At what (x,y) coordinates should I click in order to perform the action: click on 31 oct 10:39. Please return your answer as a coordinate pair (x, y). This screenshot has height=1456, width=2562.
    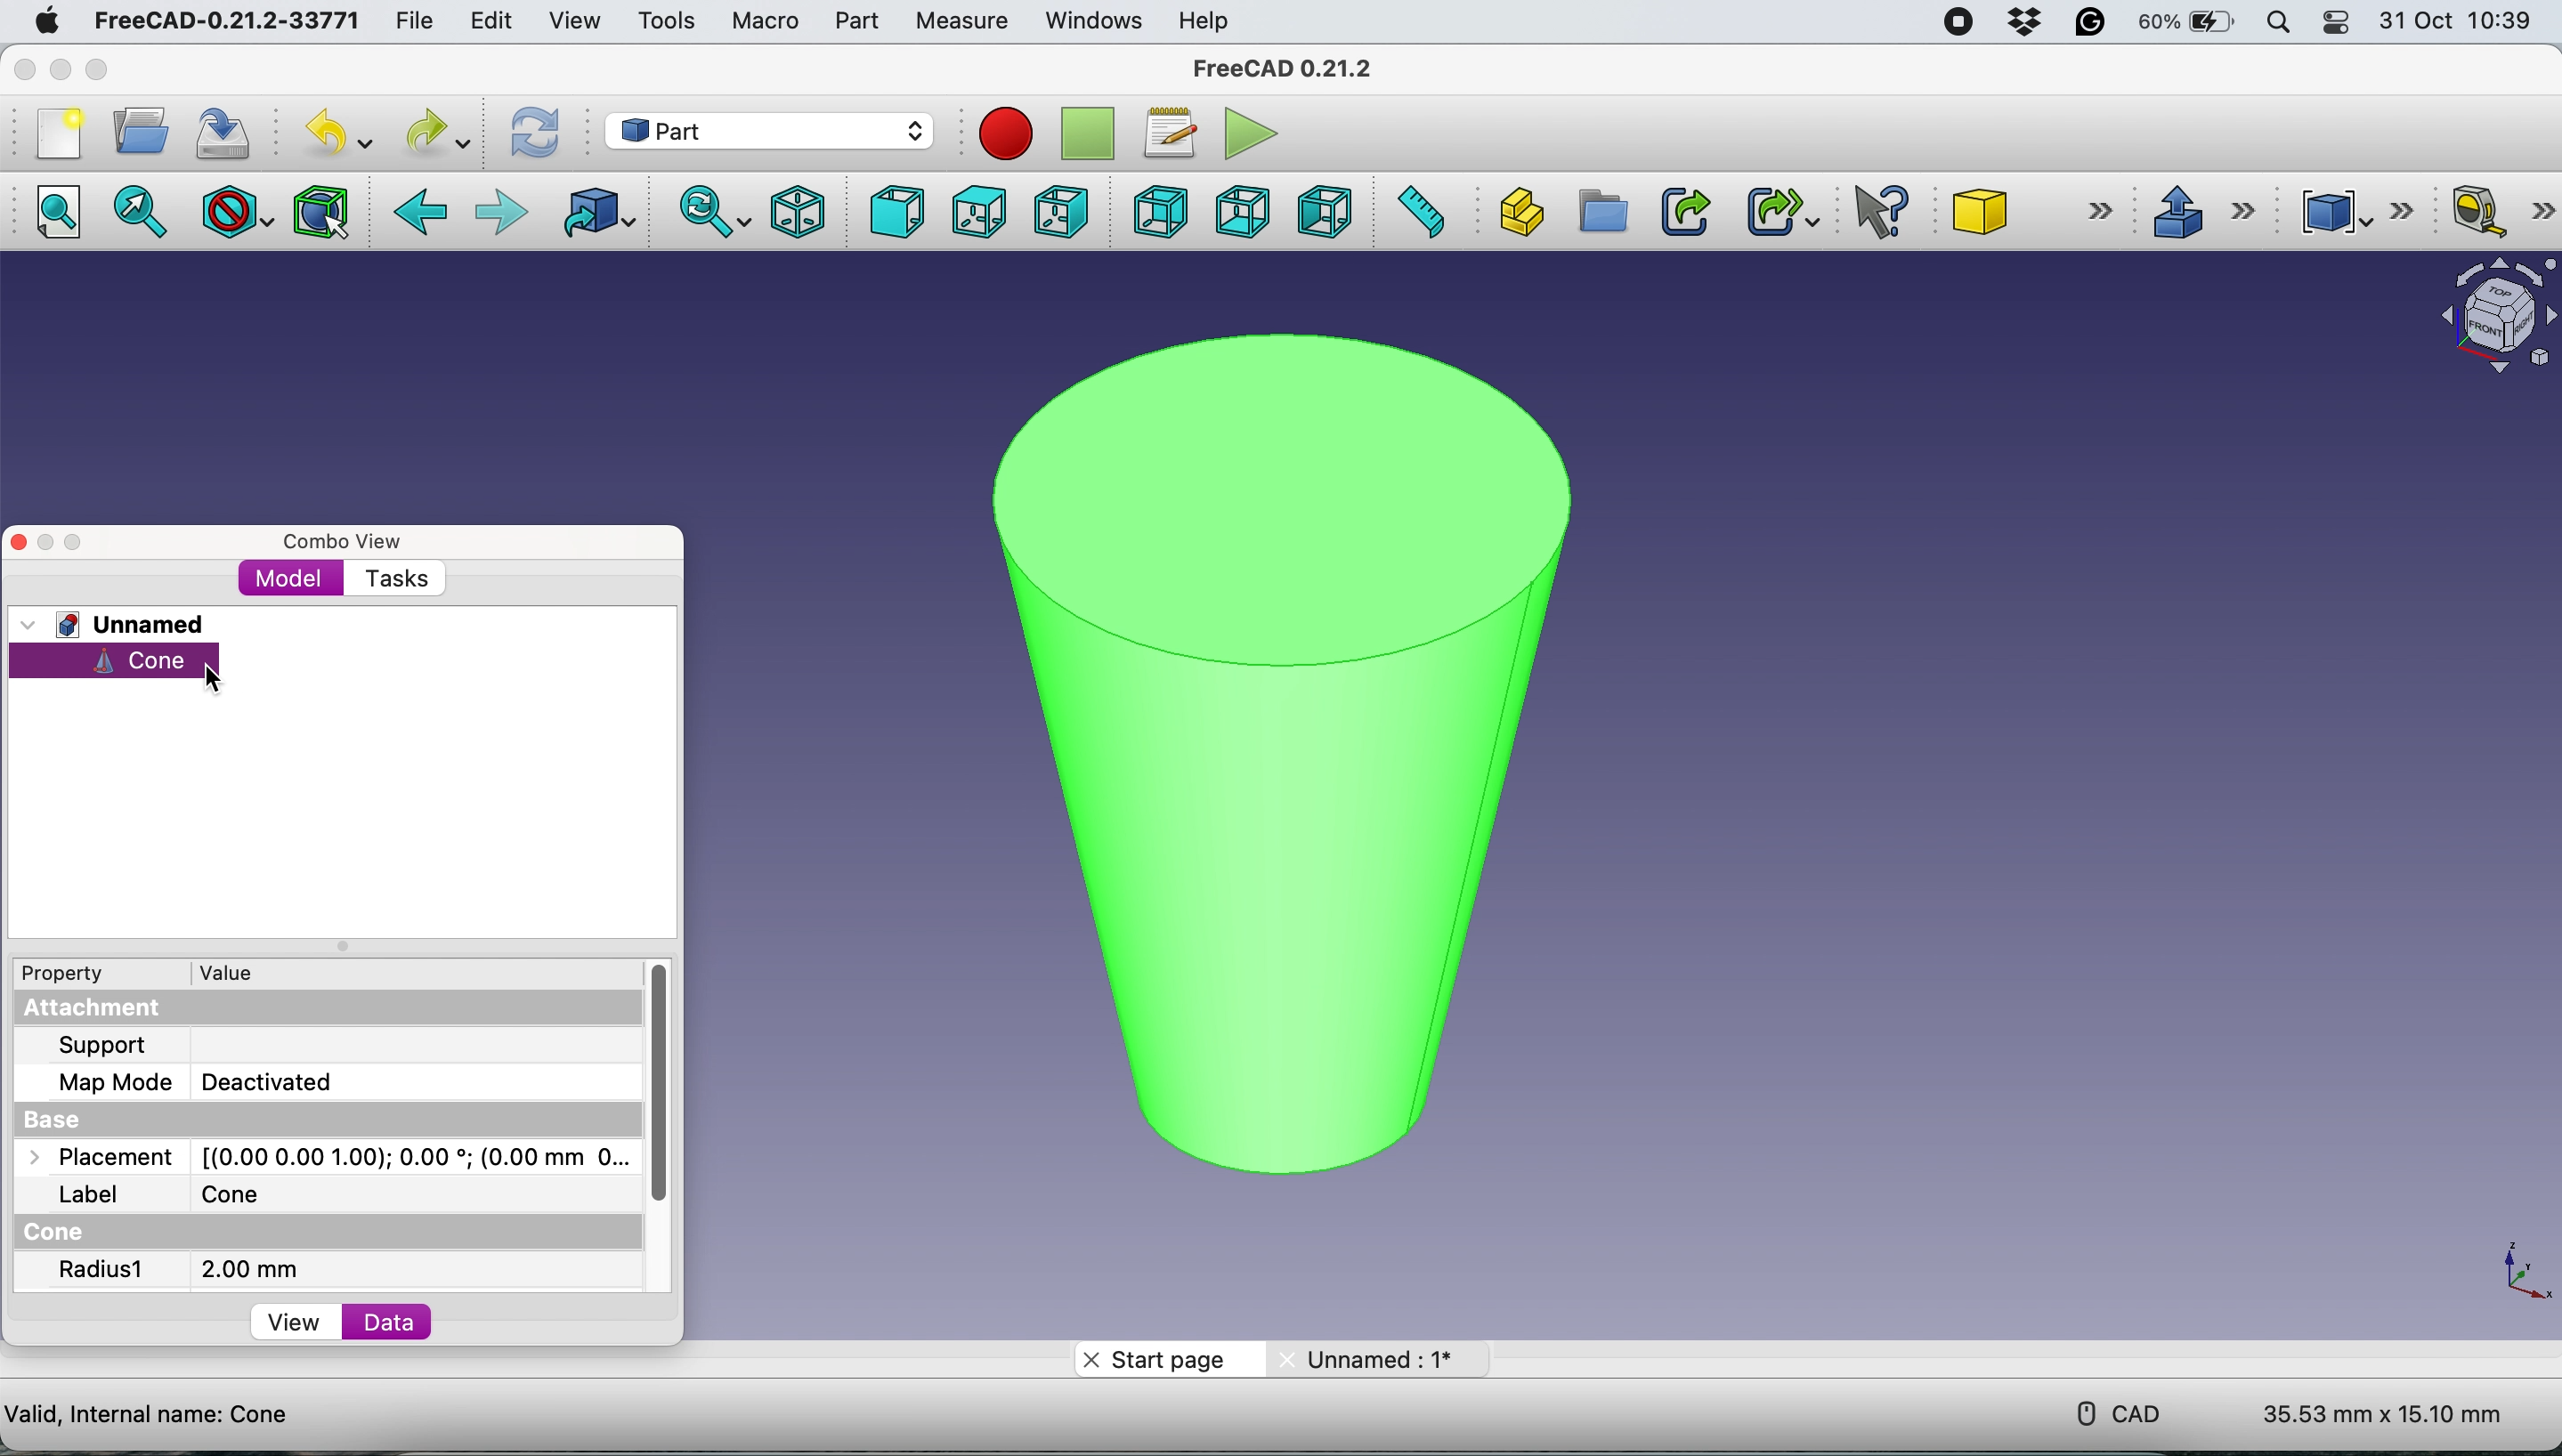
    Looking at the image, I should click on (2465, 22).